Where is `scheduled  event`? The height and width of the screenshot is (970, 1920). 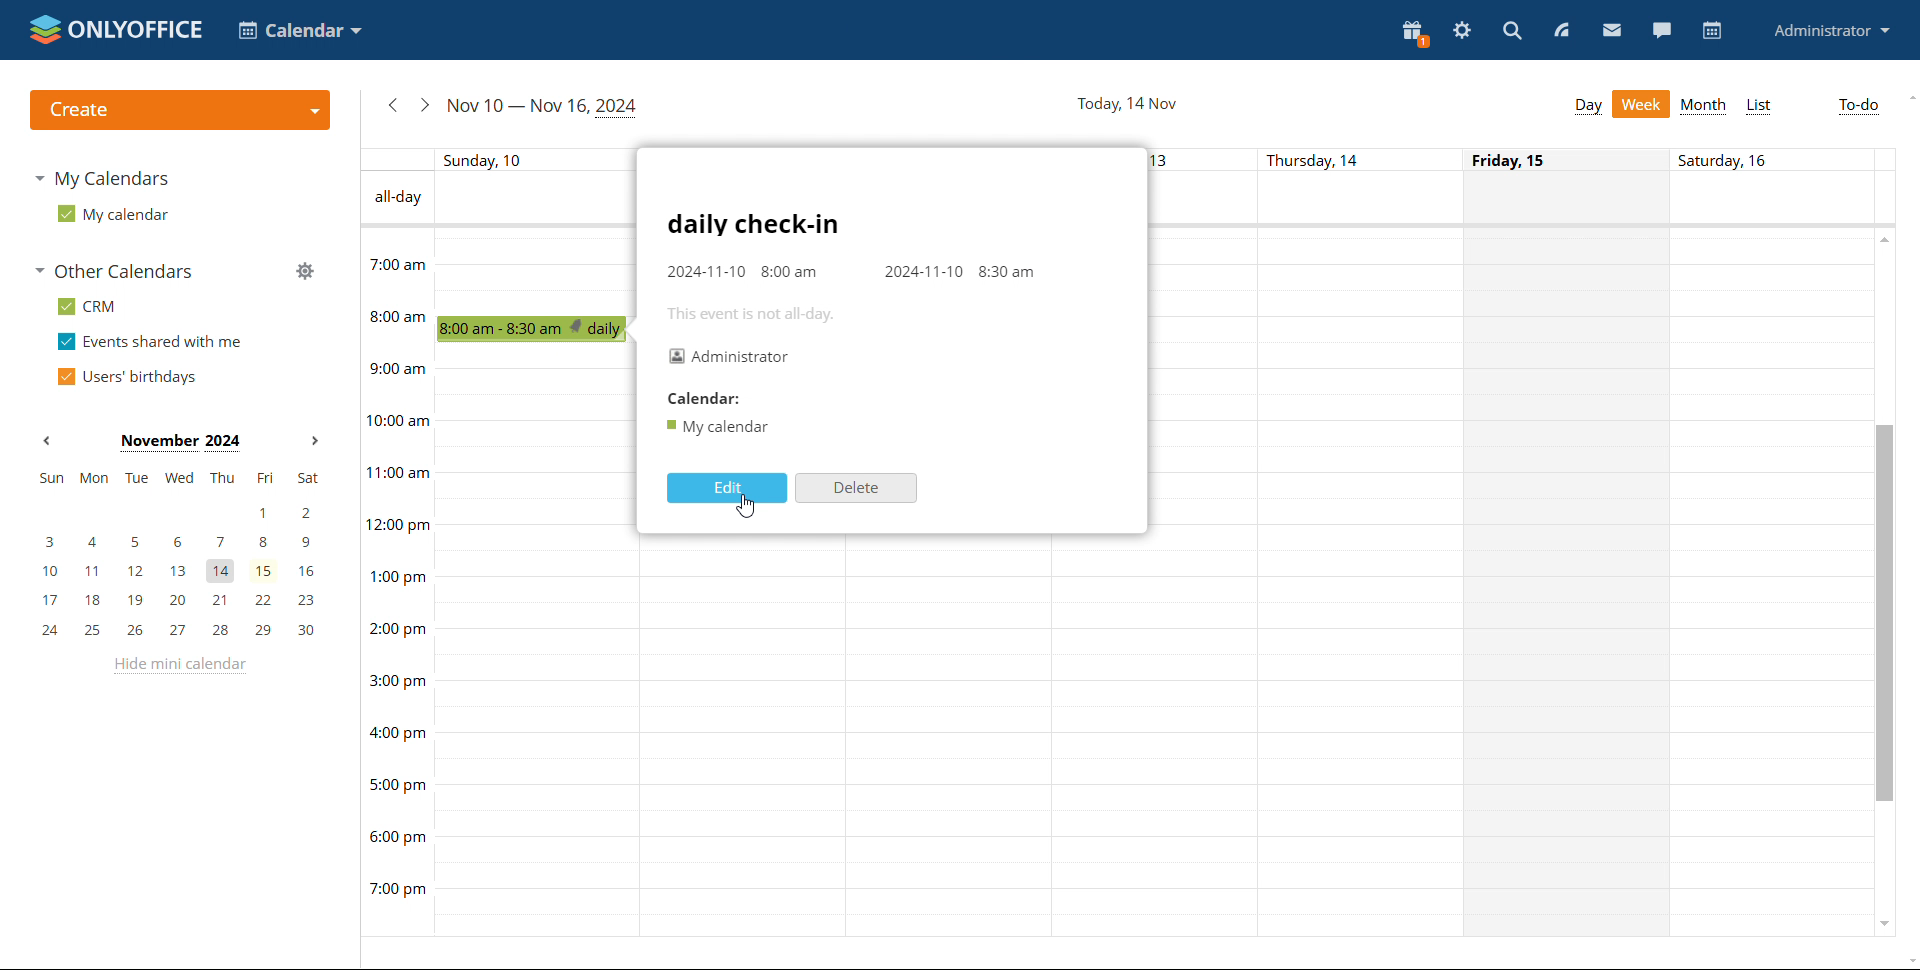
scheduled  event is located at coordinates (537, 329).